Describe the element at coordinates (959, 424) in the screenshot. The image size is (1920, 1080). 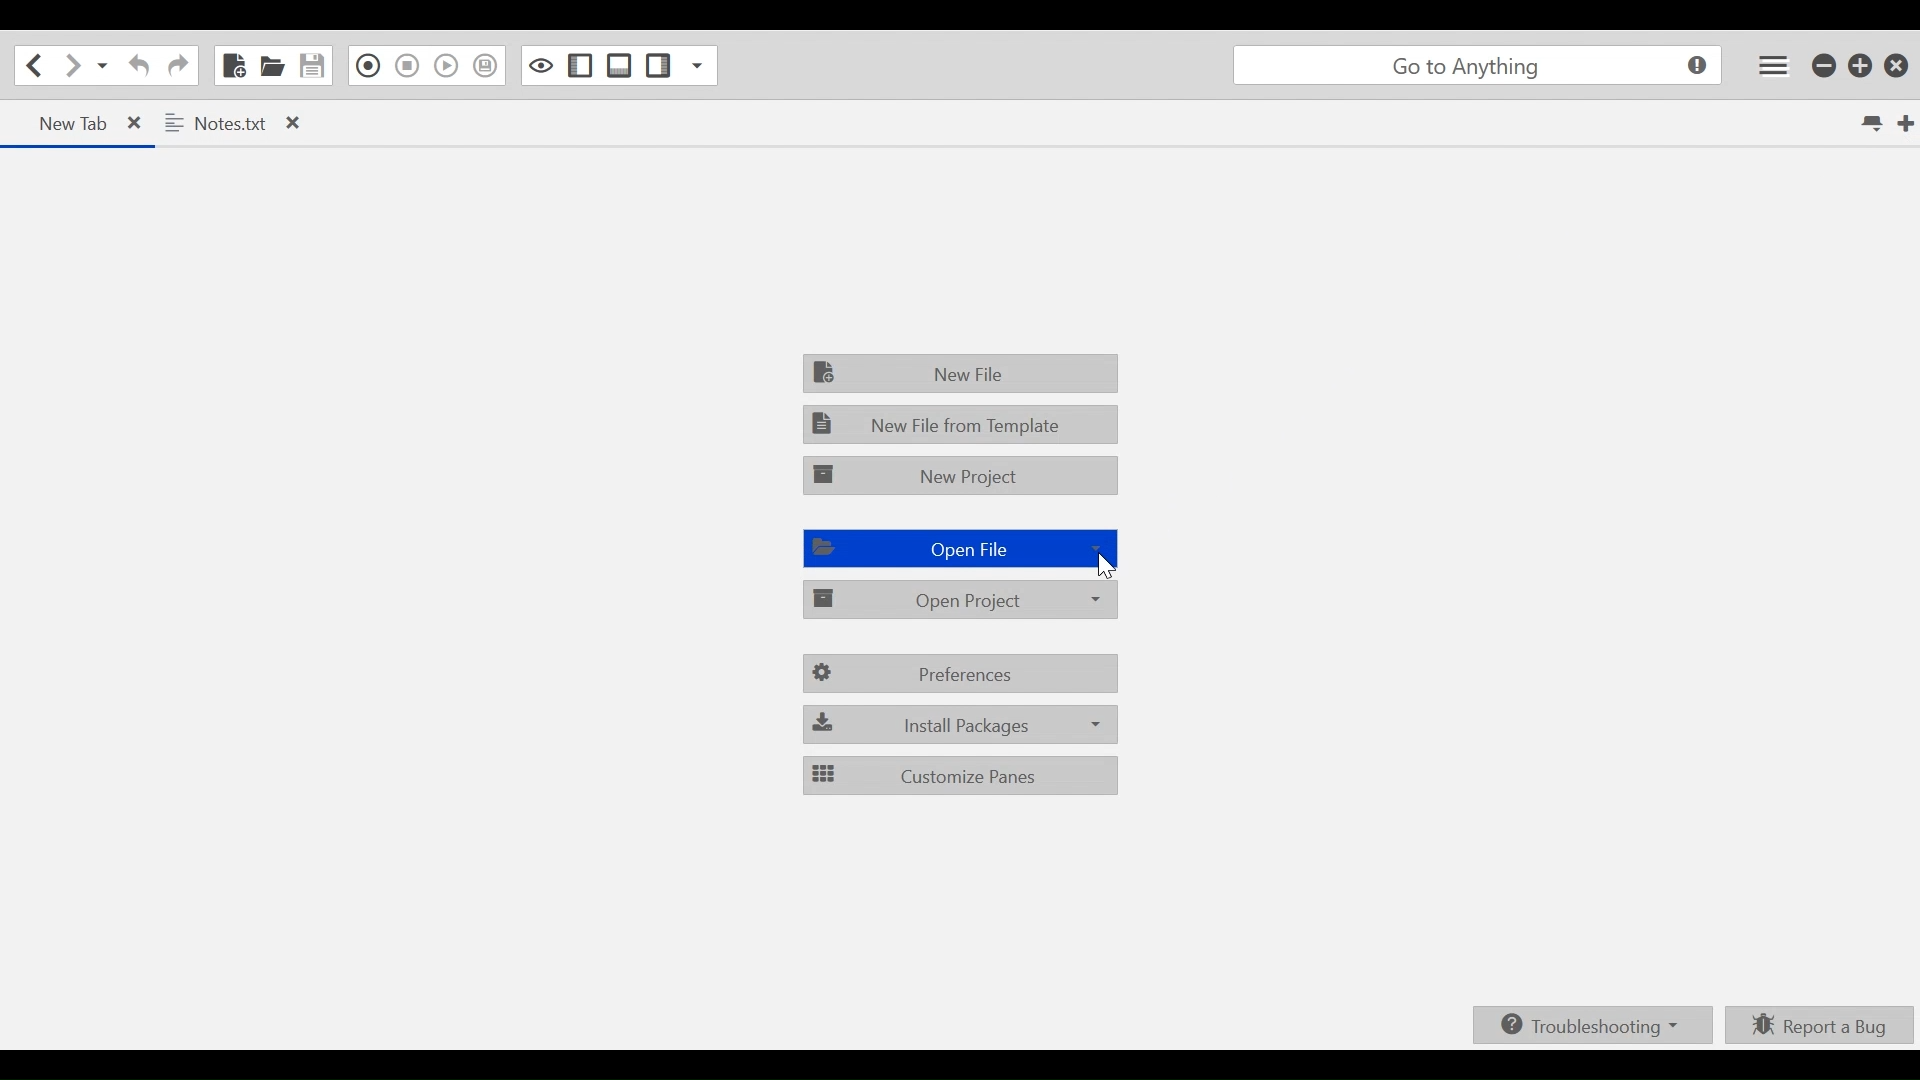
I see `New File from Template` at that location.